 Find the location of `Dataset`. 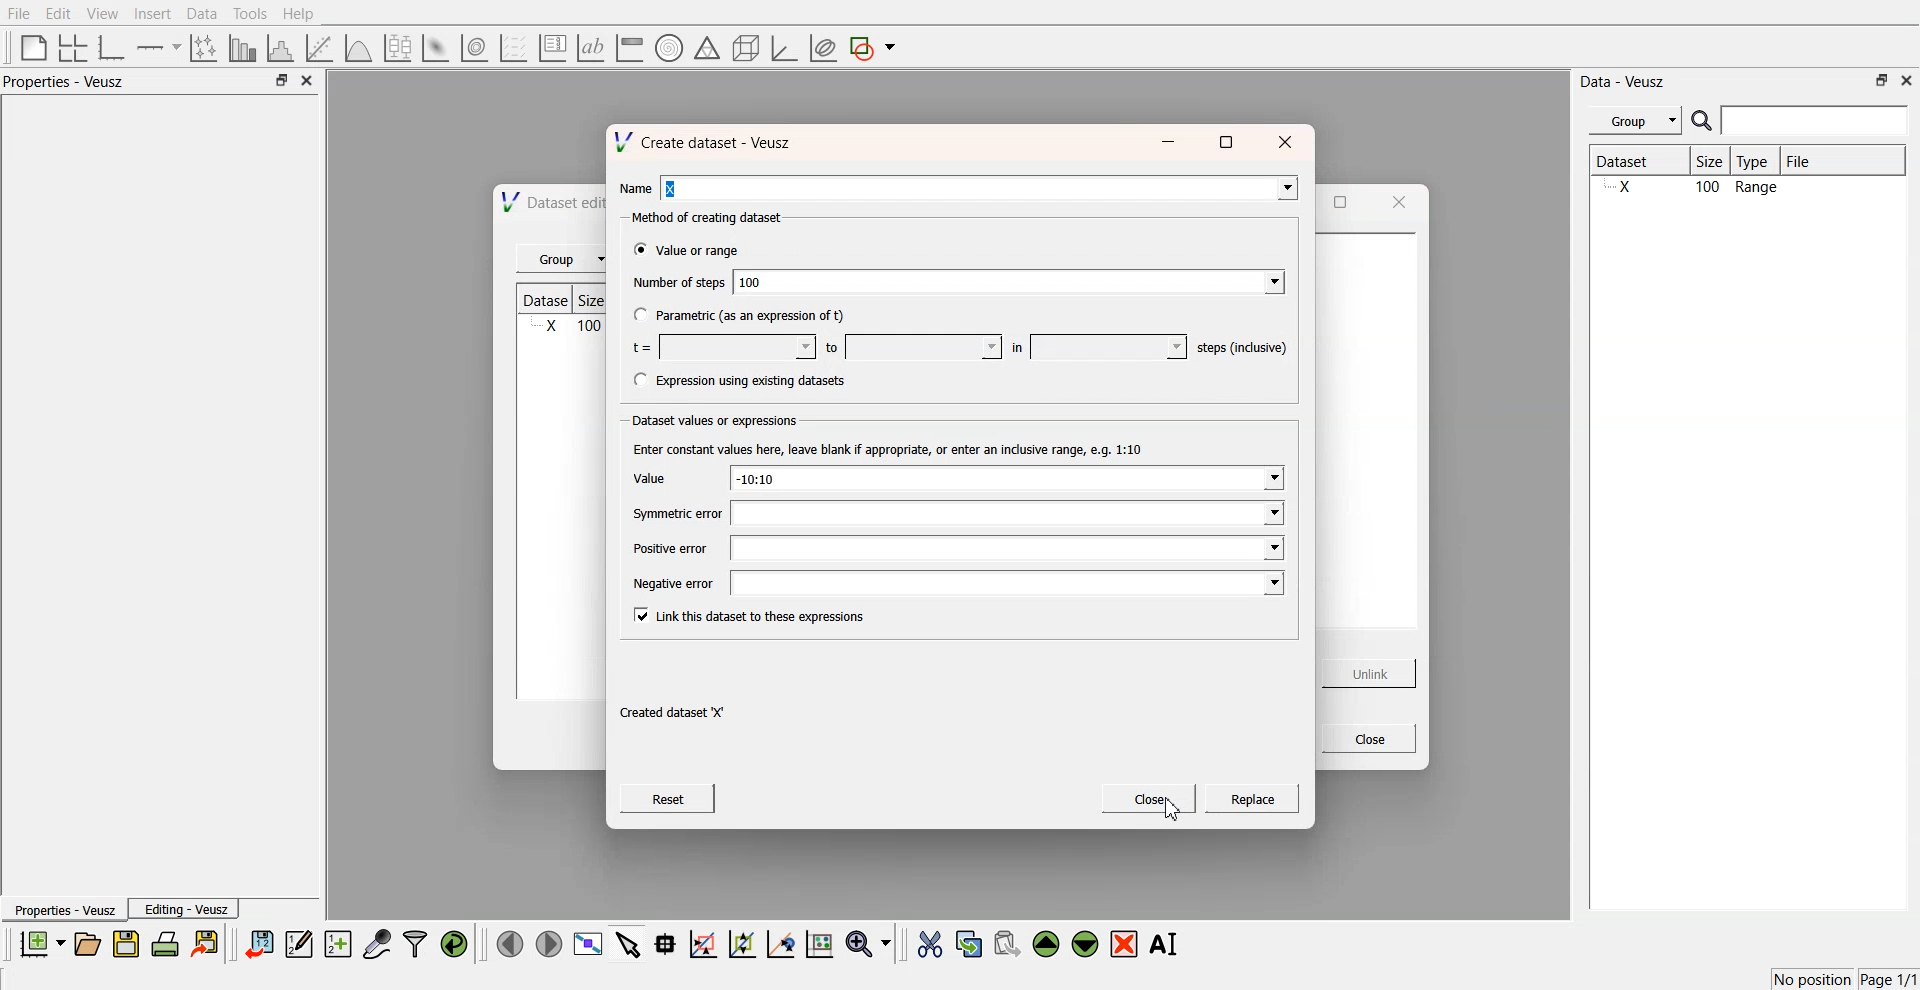

Dataset is located at coordinates (1638, 163).